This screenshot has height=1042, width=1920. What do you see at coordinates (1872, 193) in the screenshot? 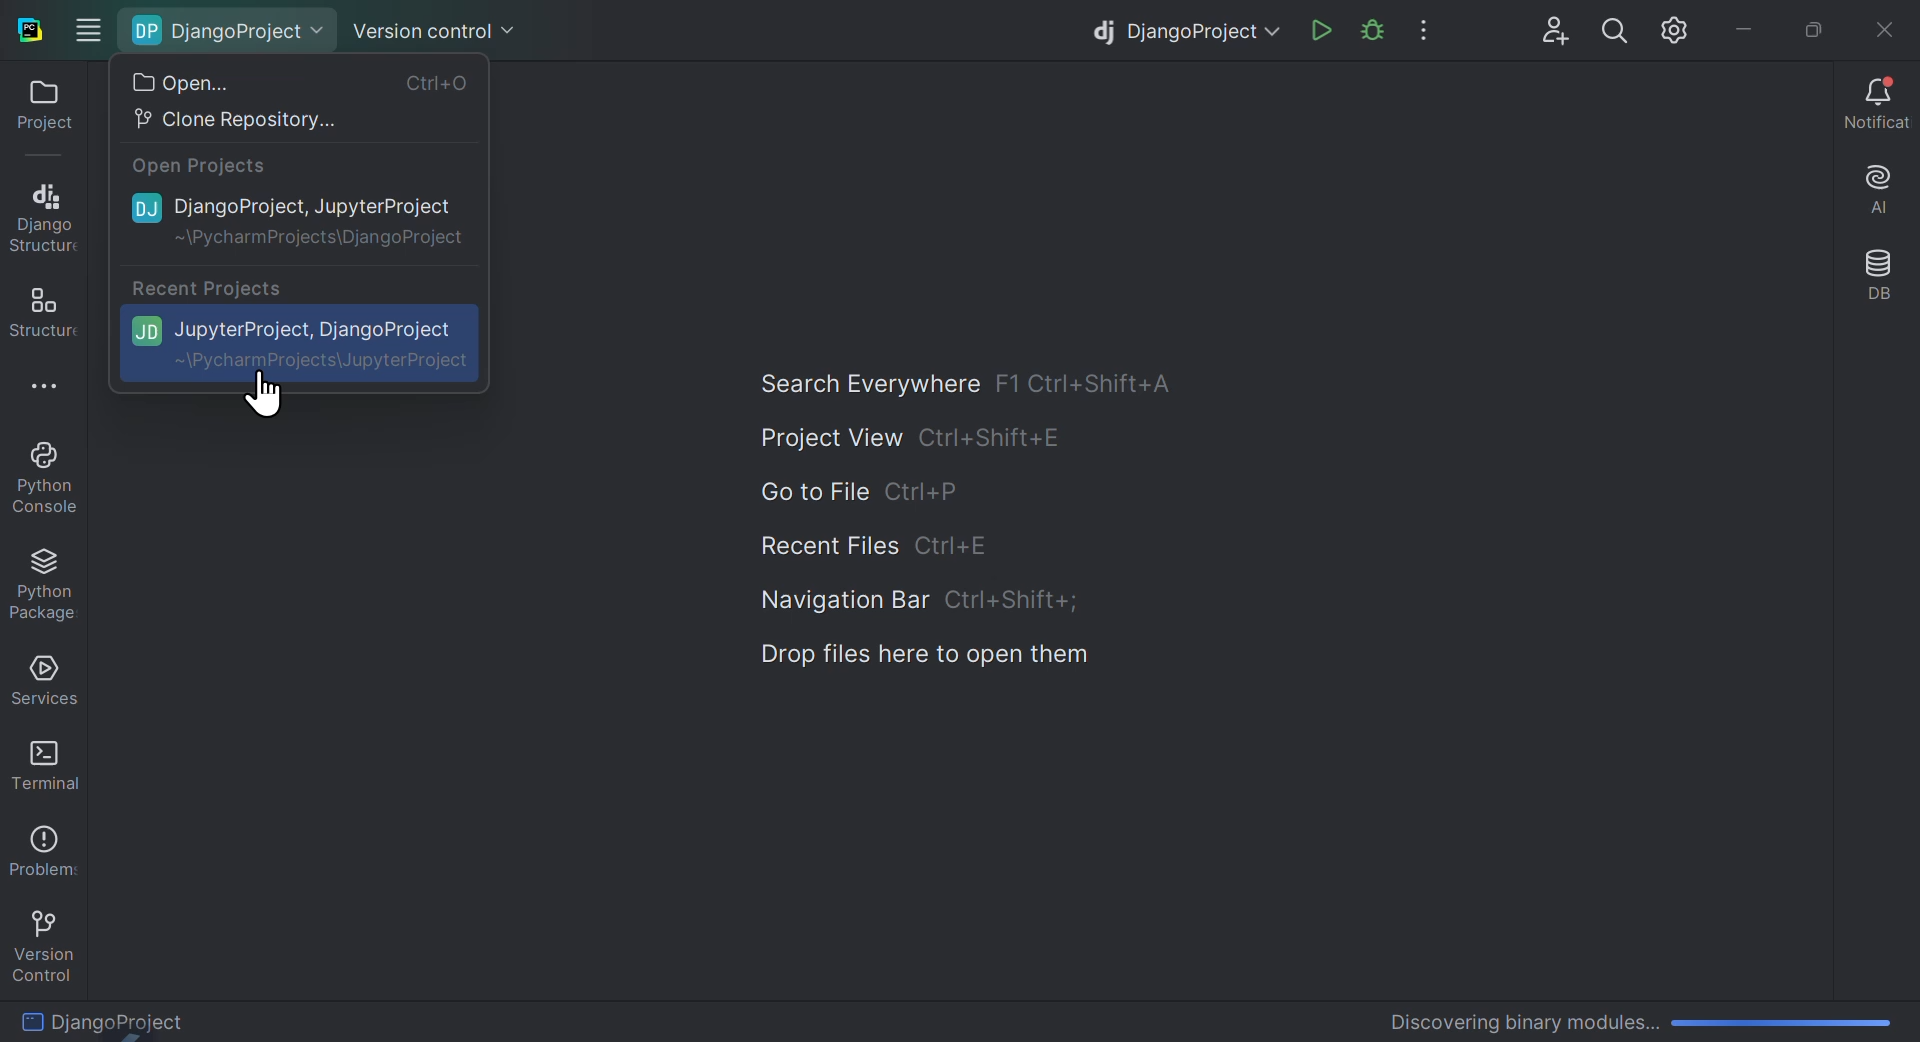
I see `AI assistant` at bounding box center [1872, 193].